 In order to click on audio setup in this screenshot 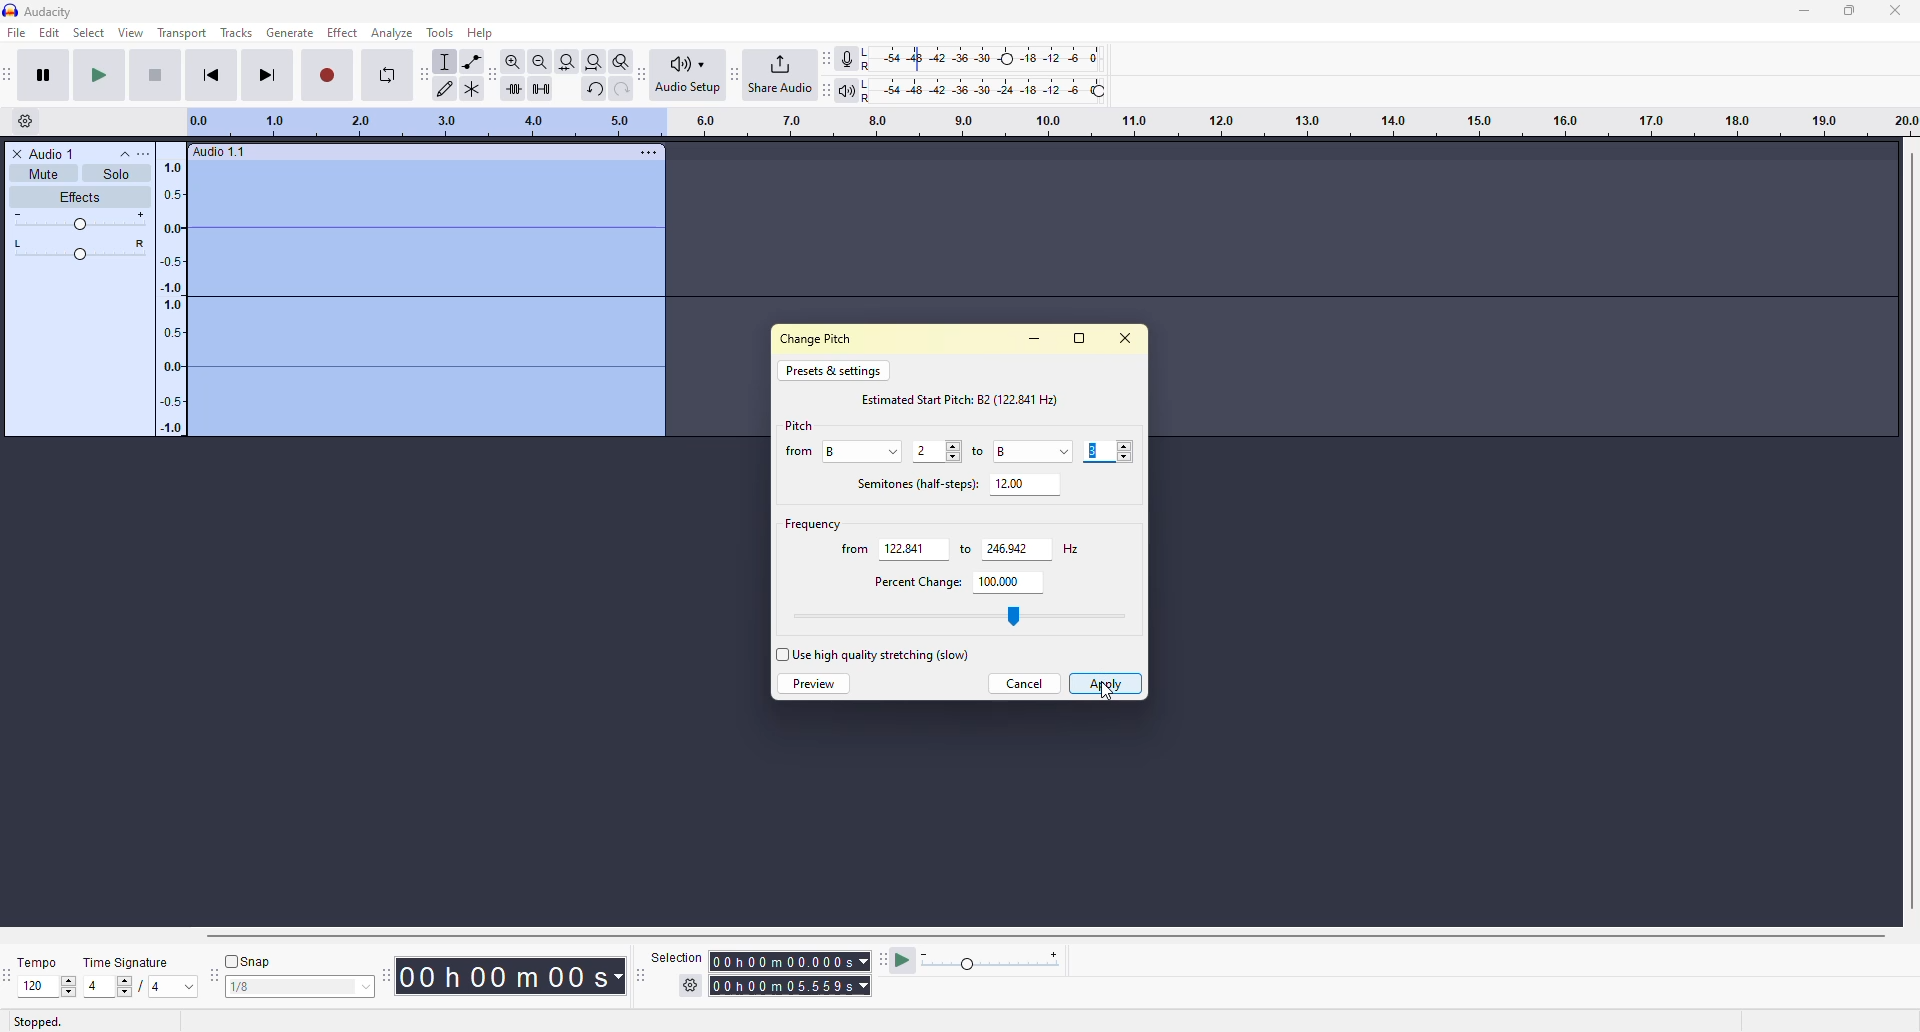, I will do `click(688, 74)`.